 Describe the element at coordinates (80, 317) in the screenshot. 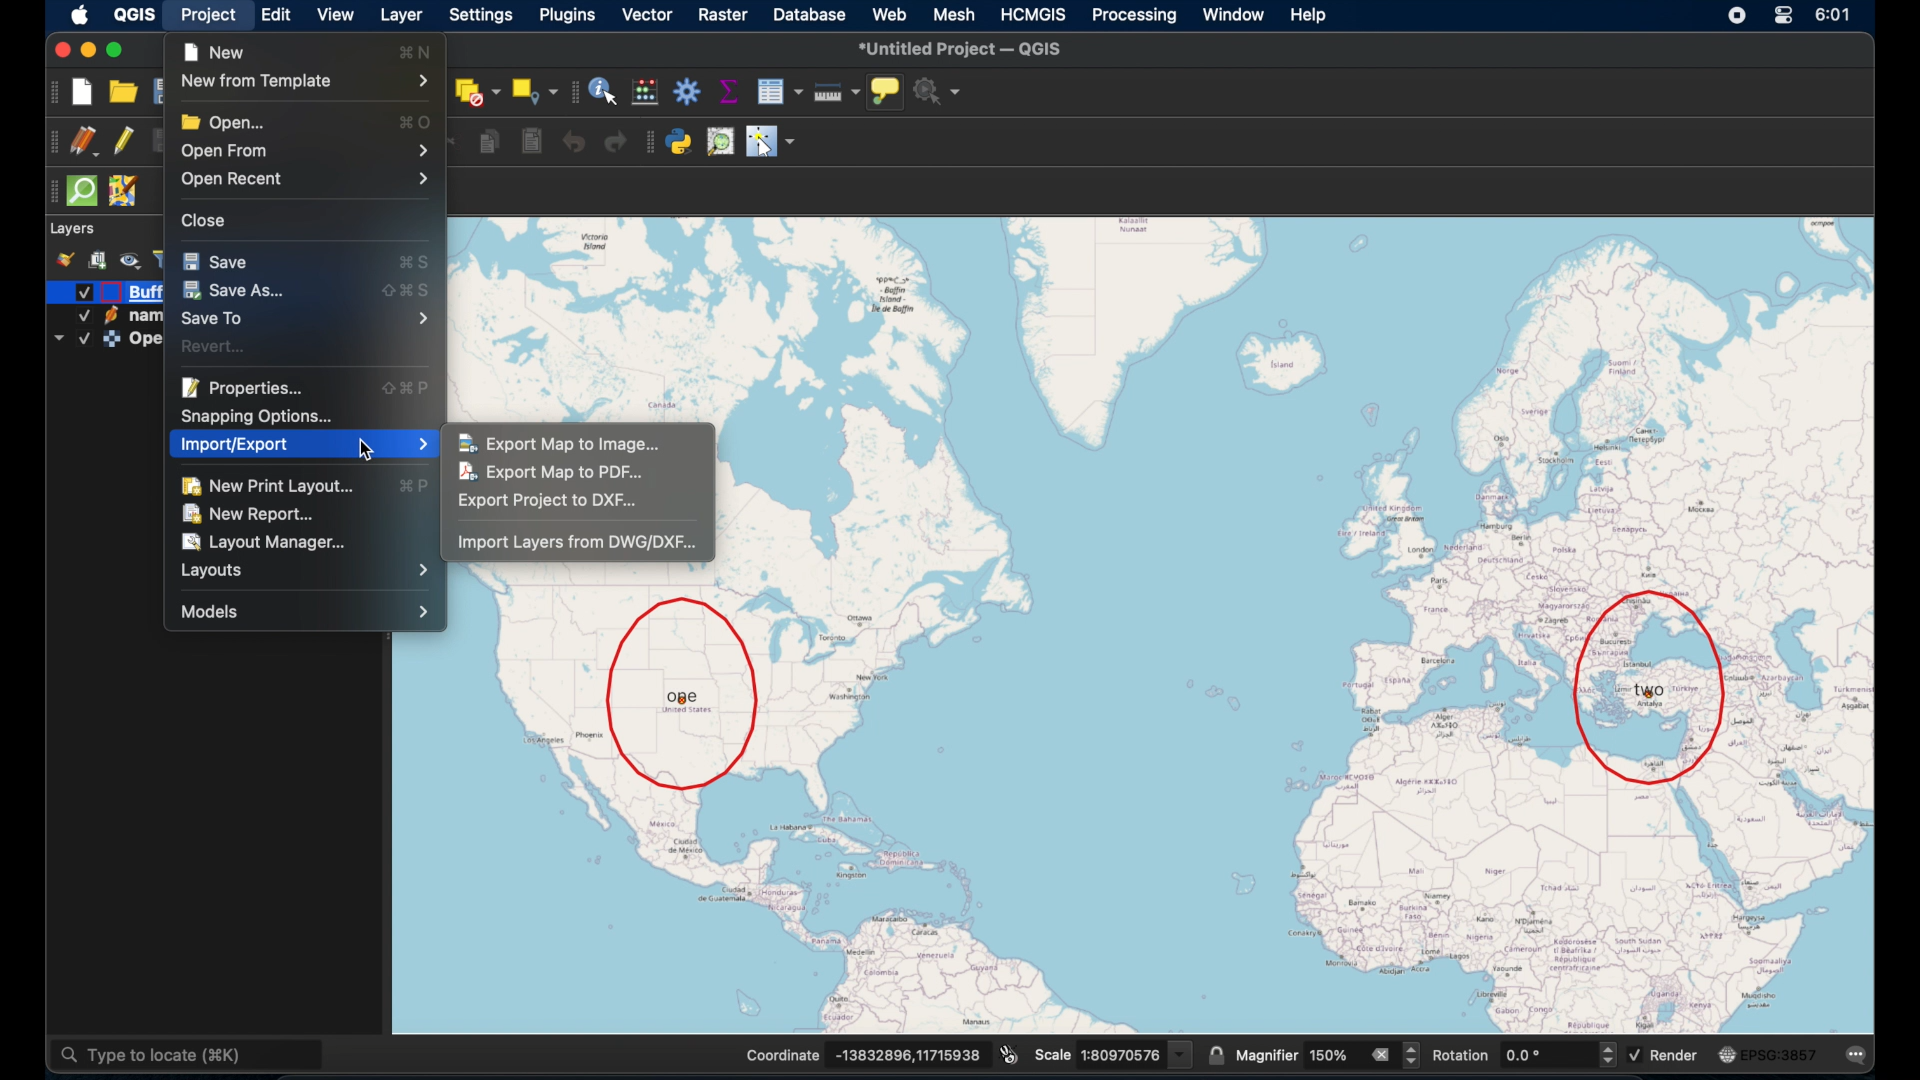

I see `Checked checkbox` at that location.